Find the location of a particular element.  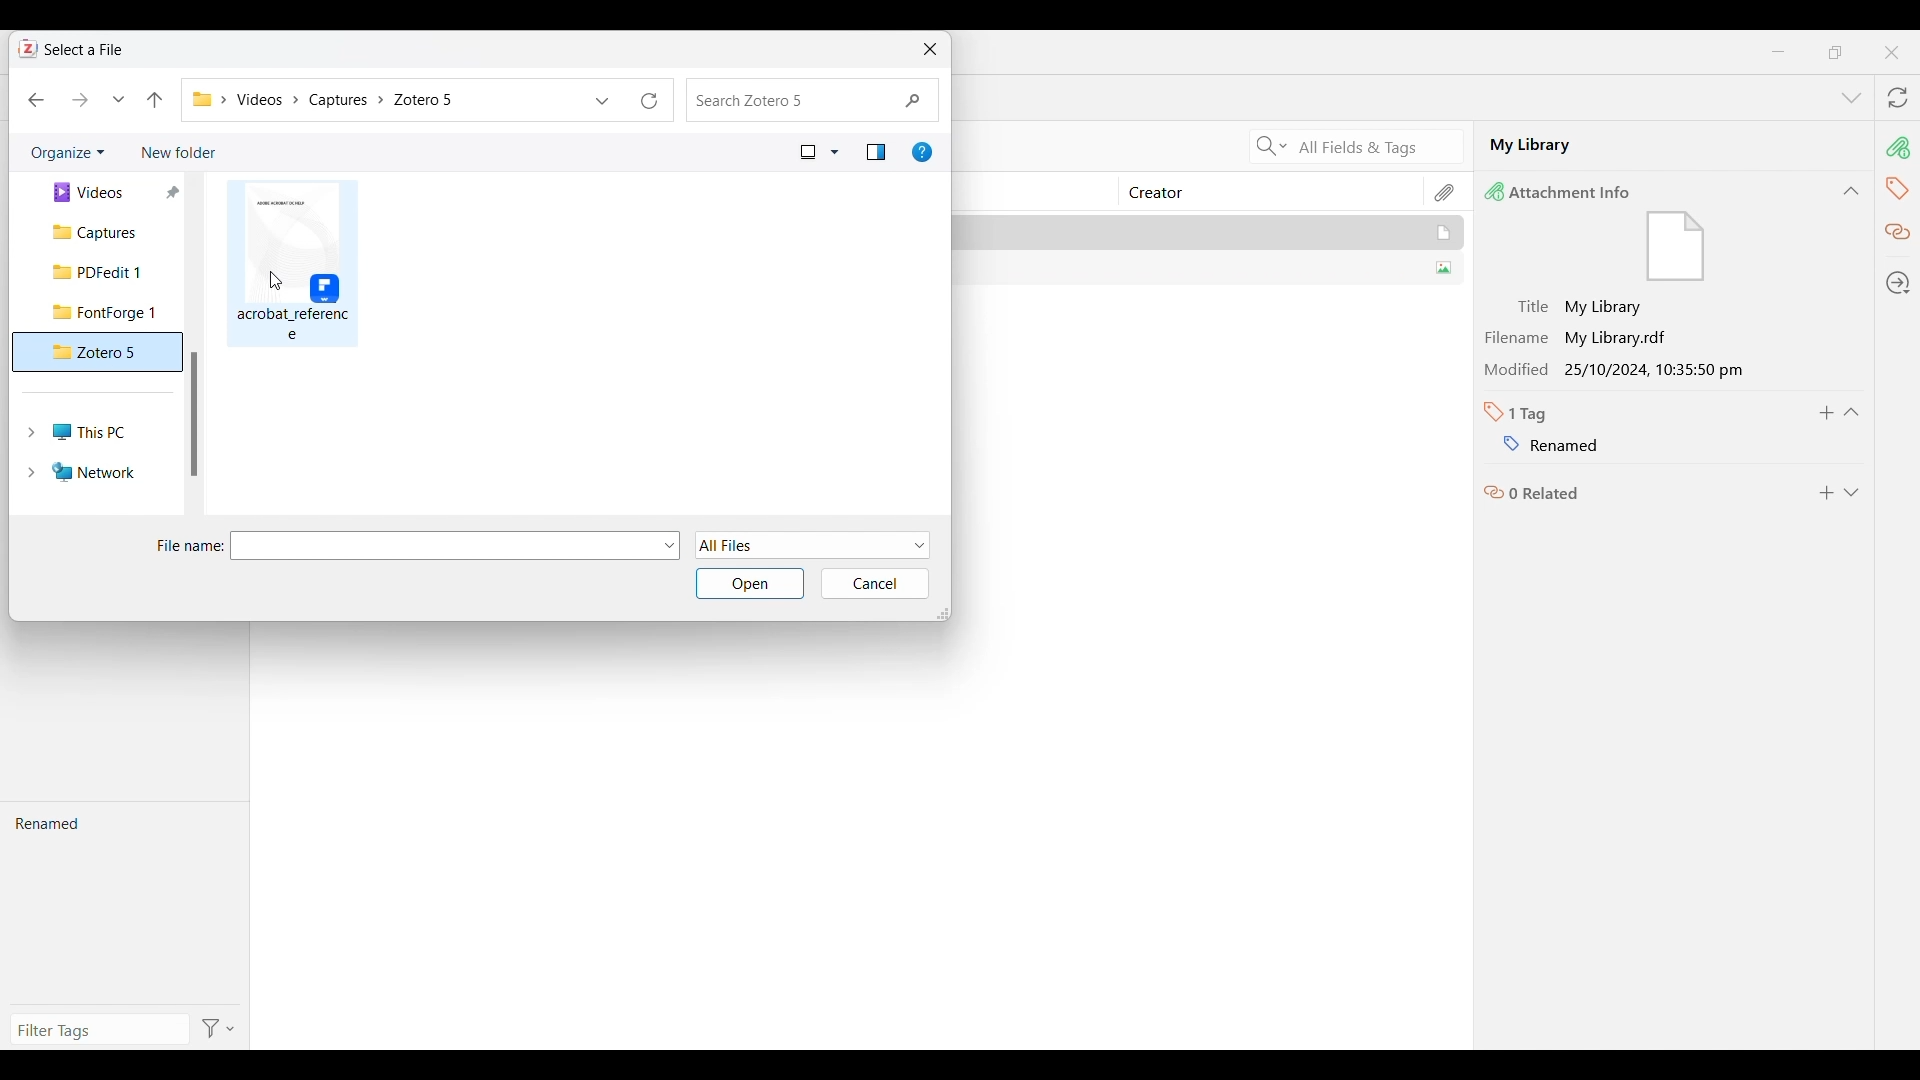

My Library is located at coordinates (1670, 148).